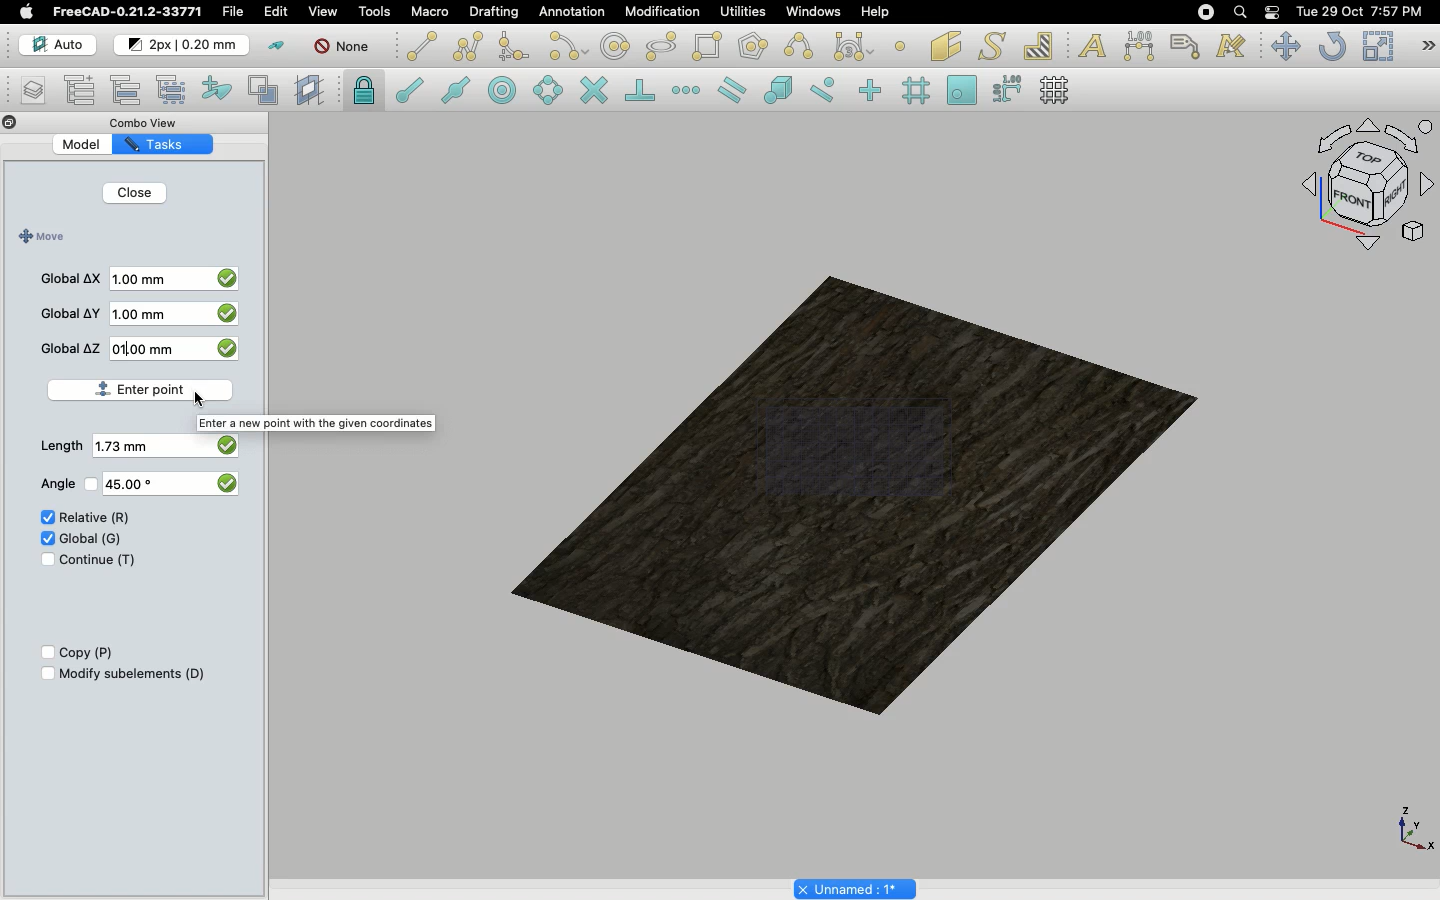  I want to click on Add new named group, so click(84, 92).